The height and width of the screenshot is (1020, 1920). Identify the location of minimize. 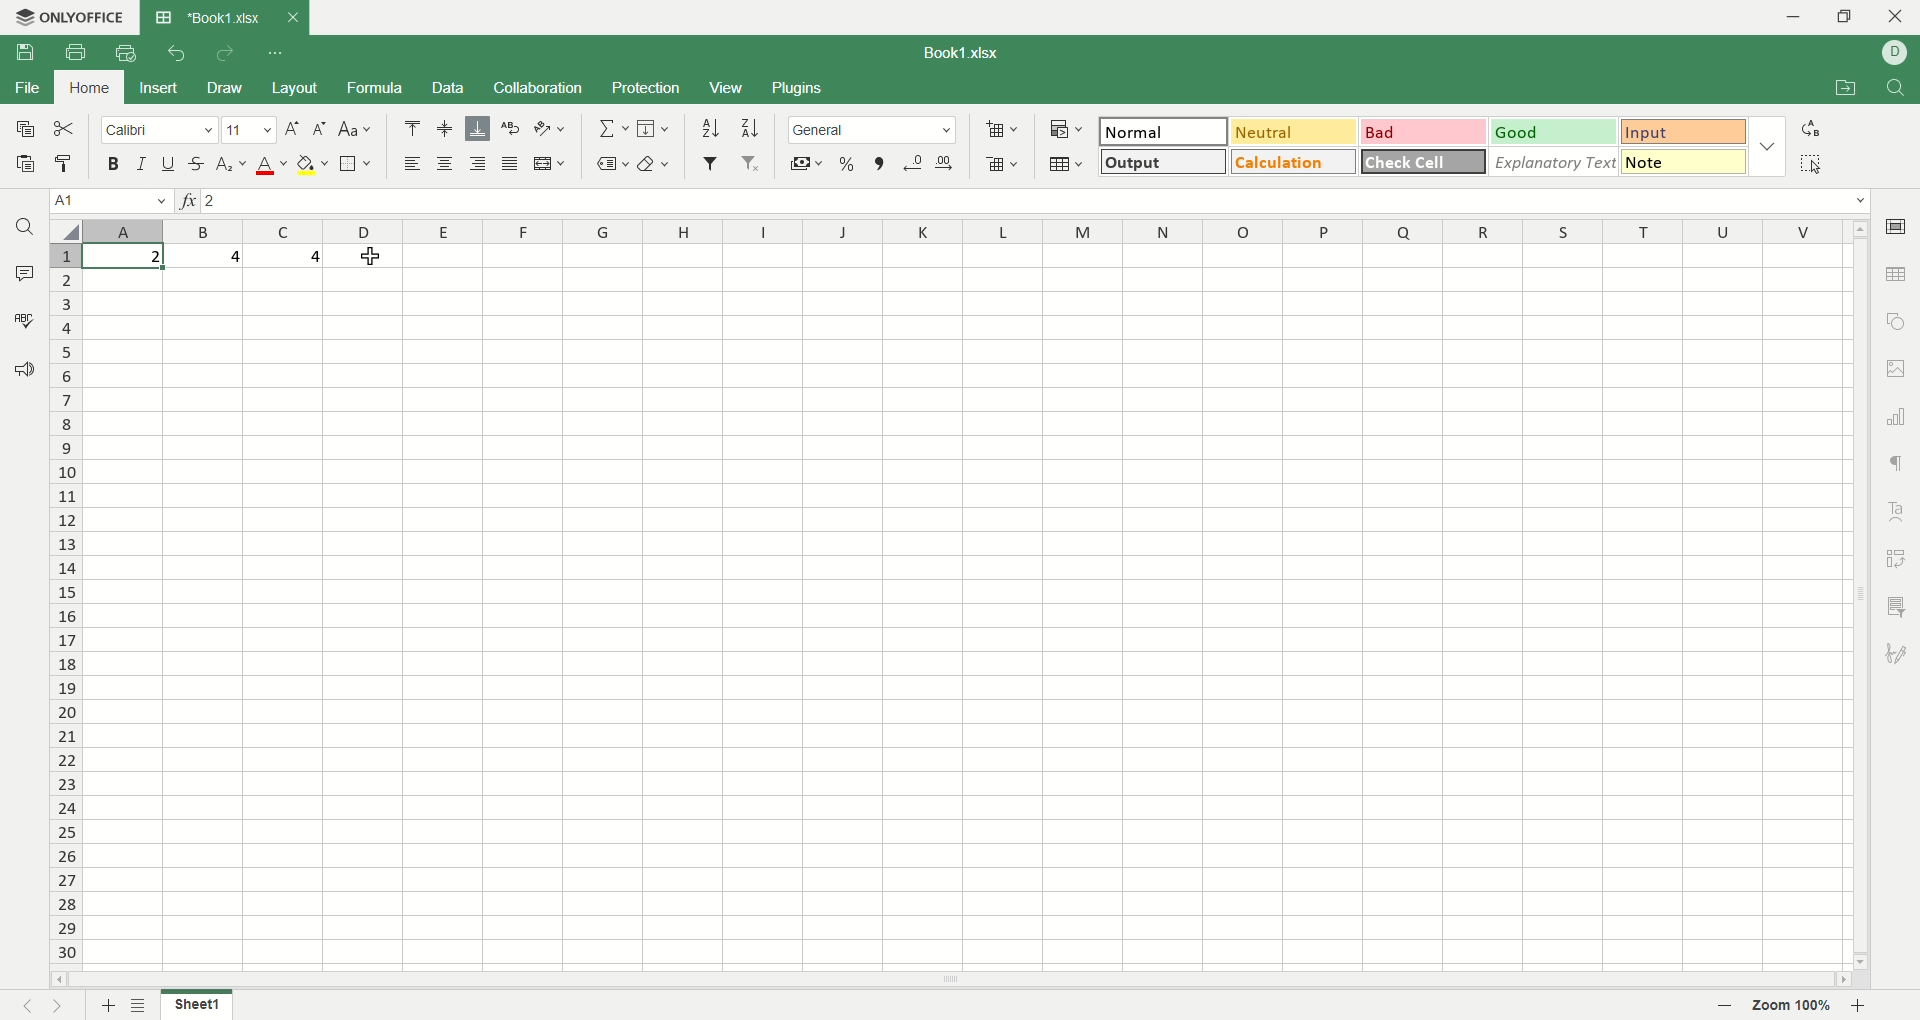
(1792, 17).